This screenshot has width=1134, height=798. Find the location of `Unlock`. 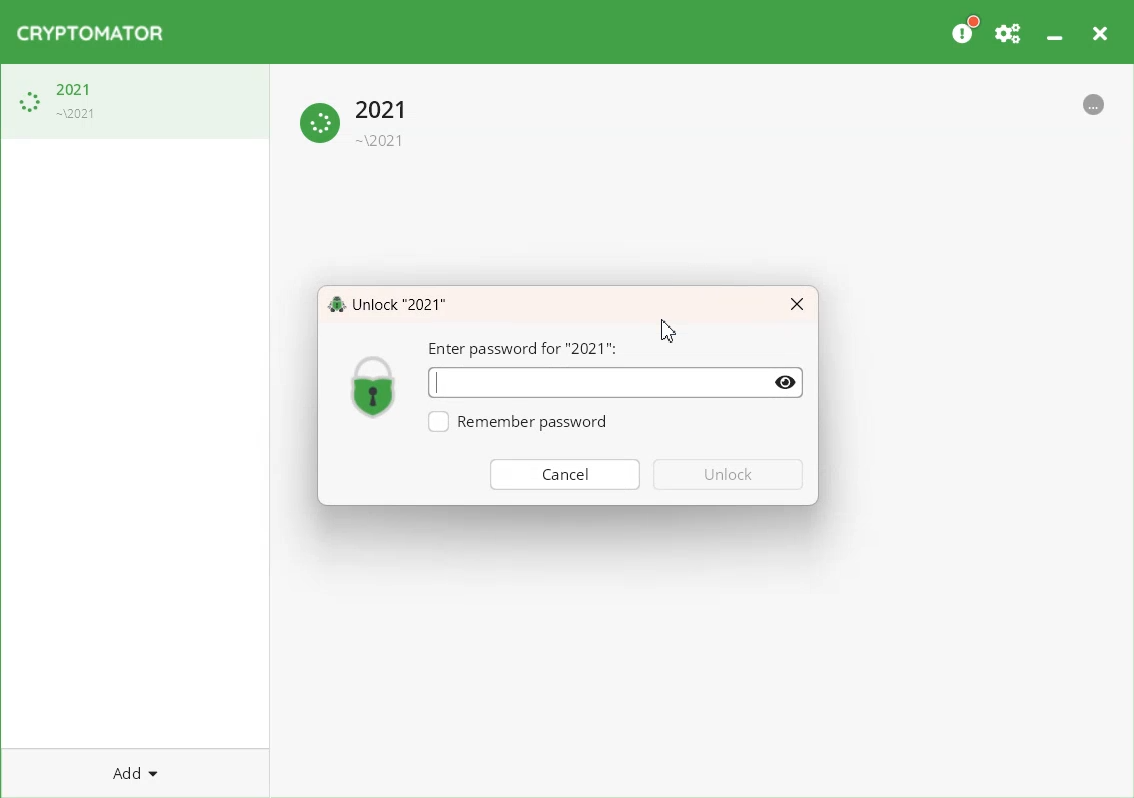

Unlock is located at coordinates (729, 474).